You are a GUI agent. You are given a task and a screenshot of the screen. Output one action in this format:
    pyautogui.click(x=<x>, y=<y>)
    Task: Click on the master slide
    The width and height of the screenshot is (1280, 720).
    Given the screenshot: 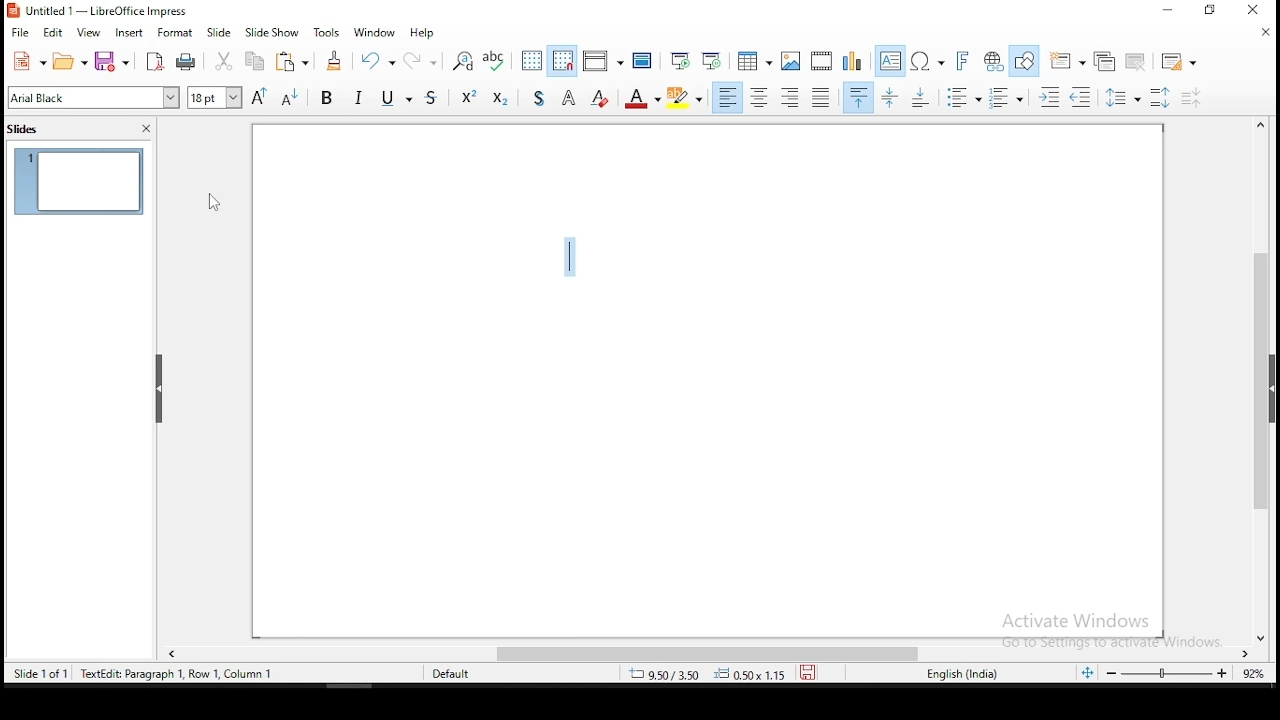 What is the action you would take?
    pyautogui.click(x=643, y=59)
    